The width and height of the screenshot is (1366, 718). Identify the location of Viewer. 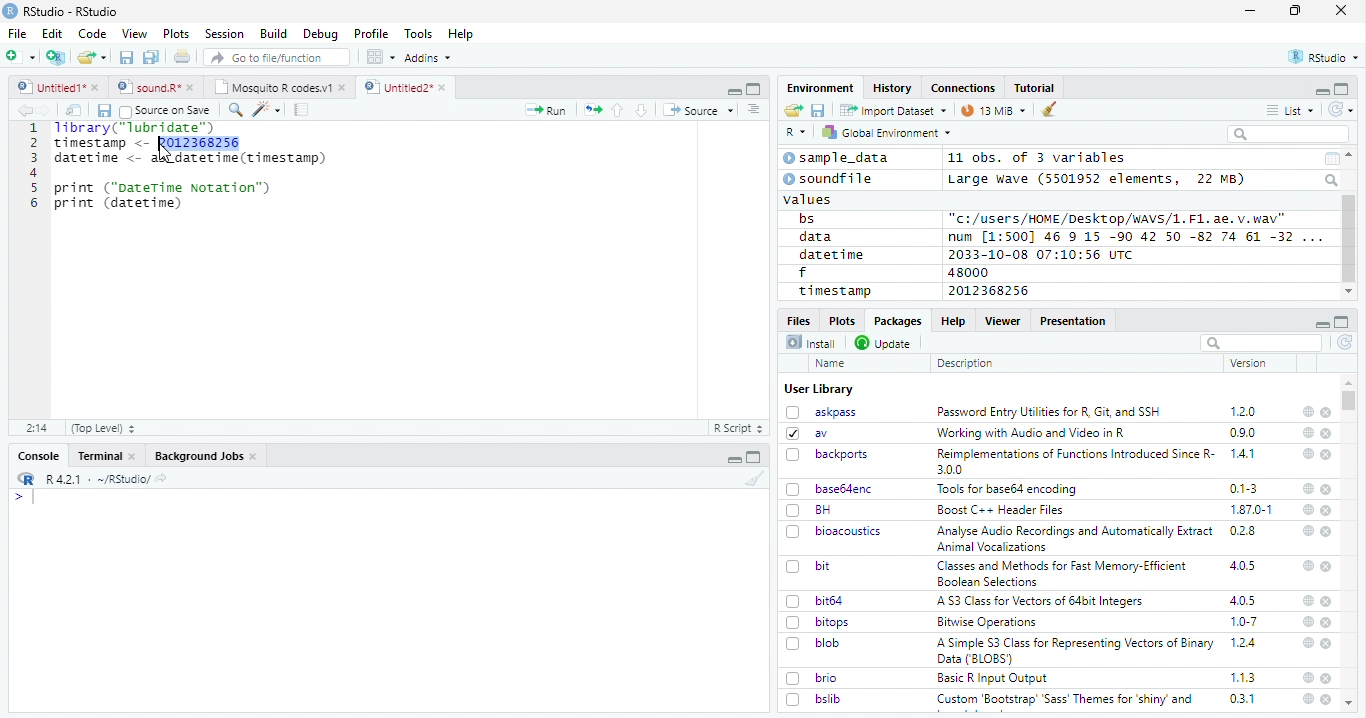
(1003, 320).